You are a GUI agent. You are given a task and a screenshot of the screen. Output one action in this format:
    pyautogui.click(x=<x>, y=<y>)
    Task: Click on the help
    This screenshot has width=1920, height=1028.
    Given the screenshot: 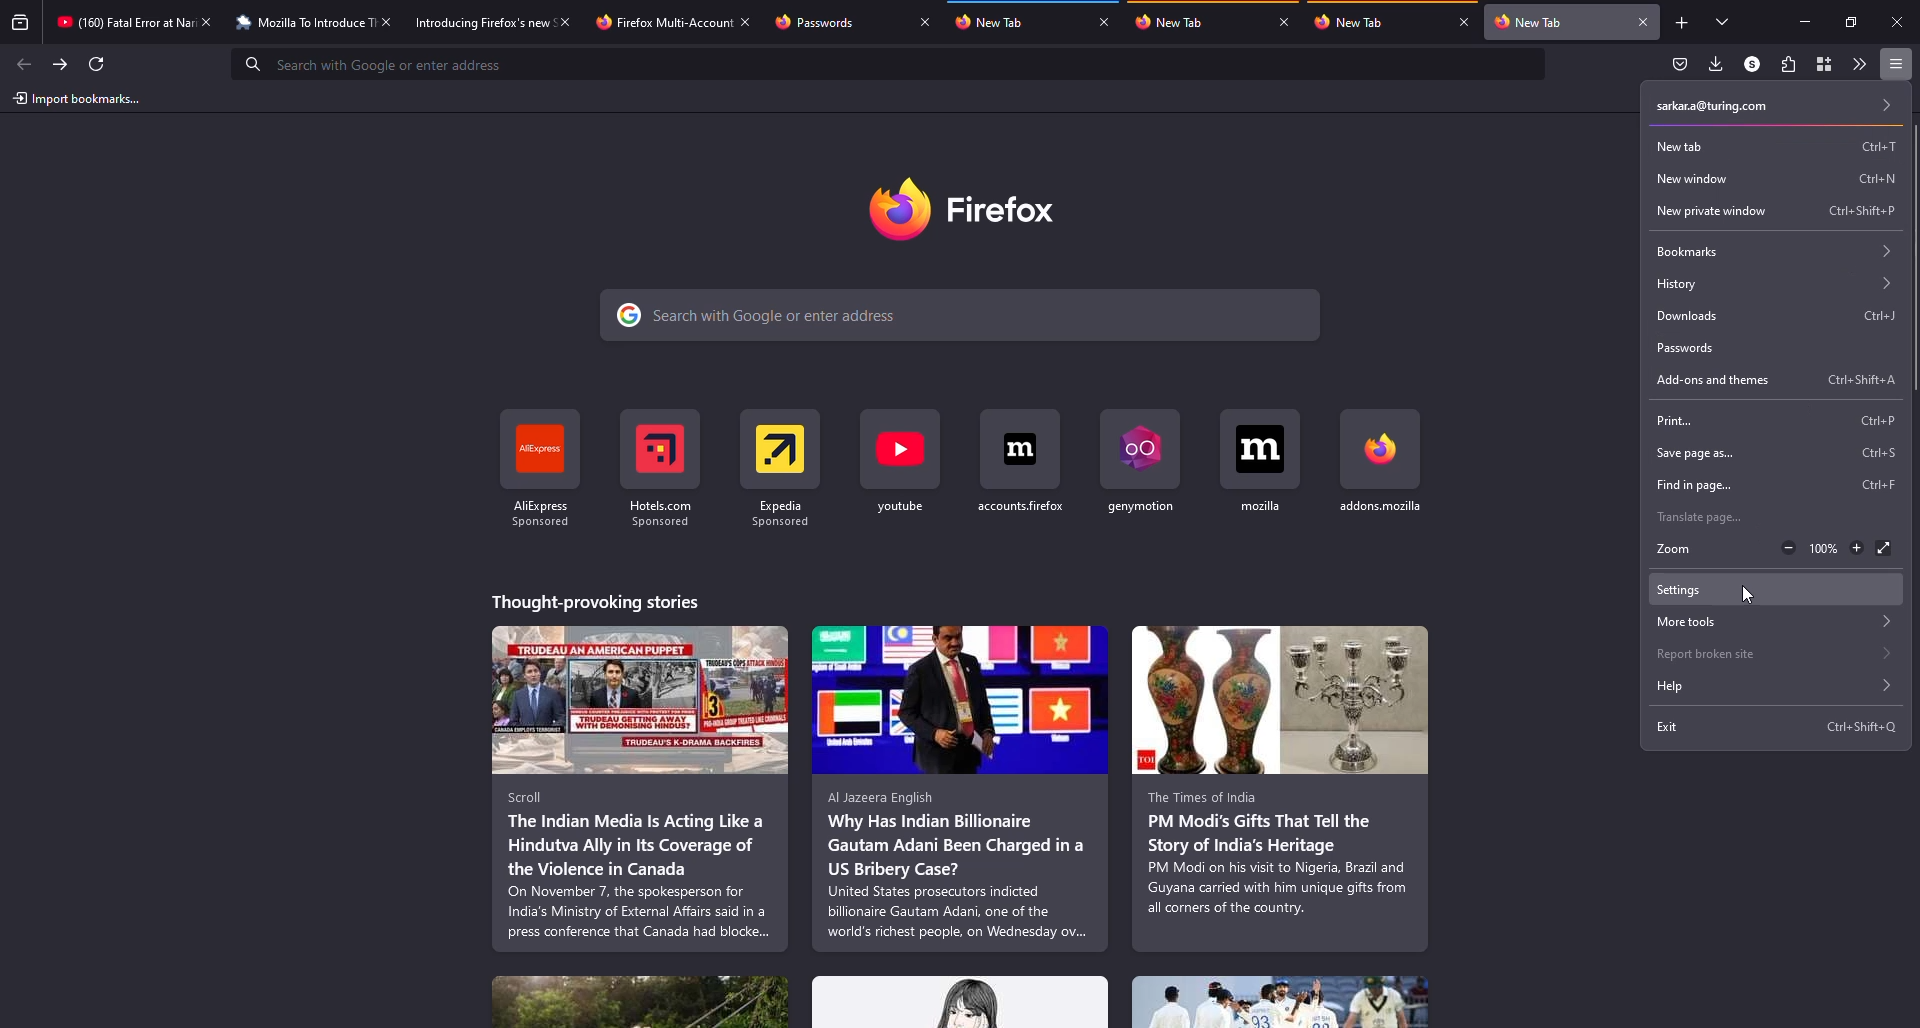 What is the action you would take?
    pyautogui.click(x=1767, y=686)
    